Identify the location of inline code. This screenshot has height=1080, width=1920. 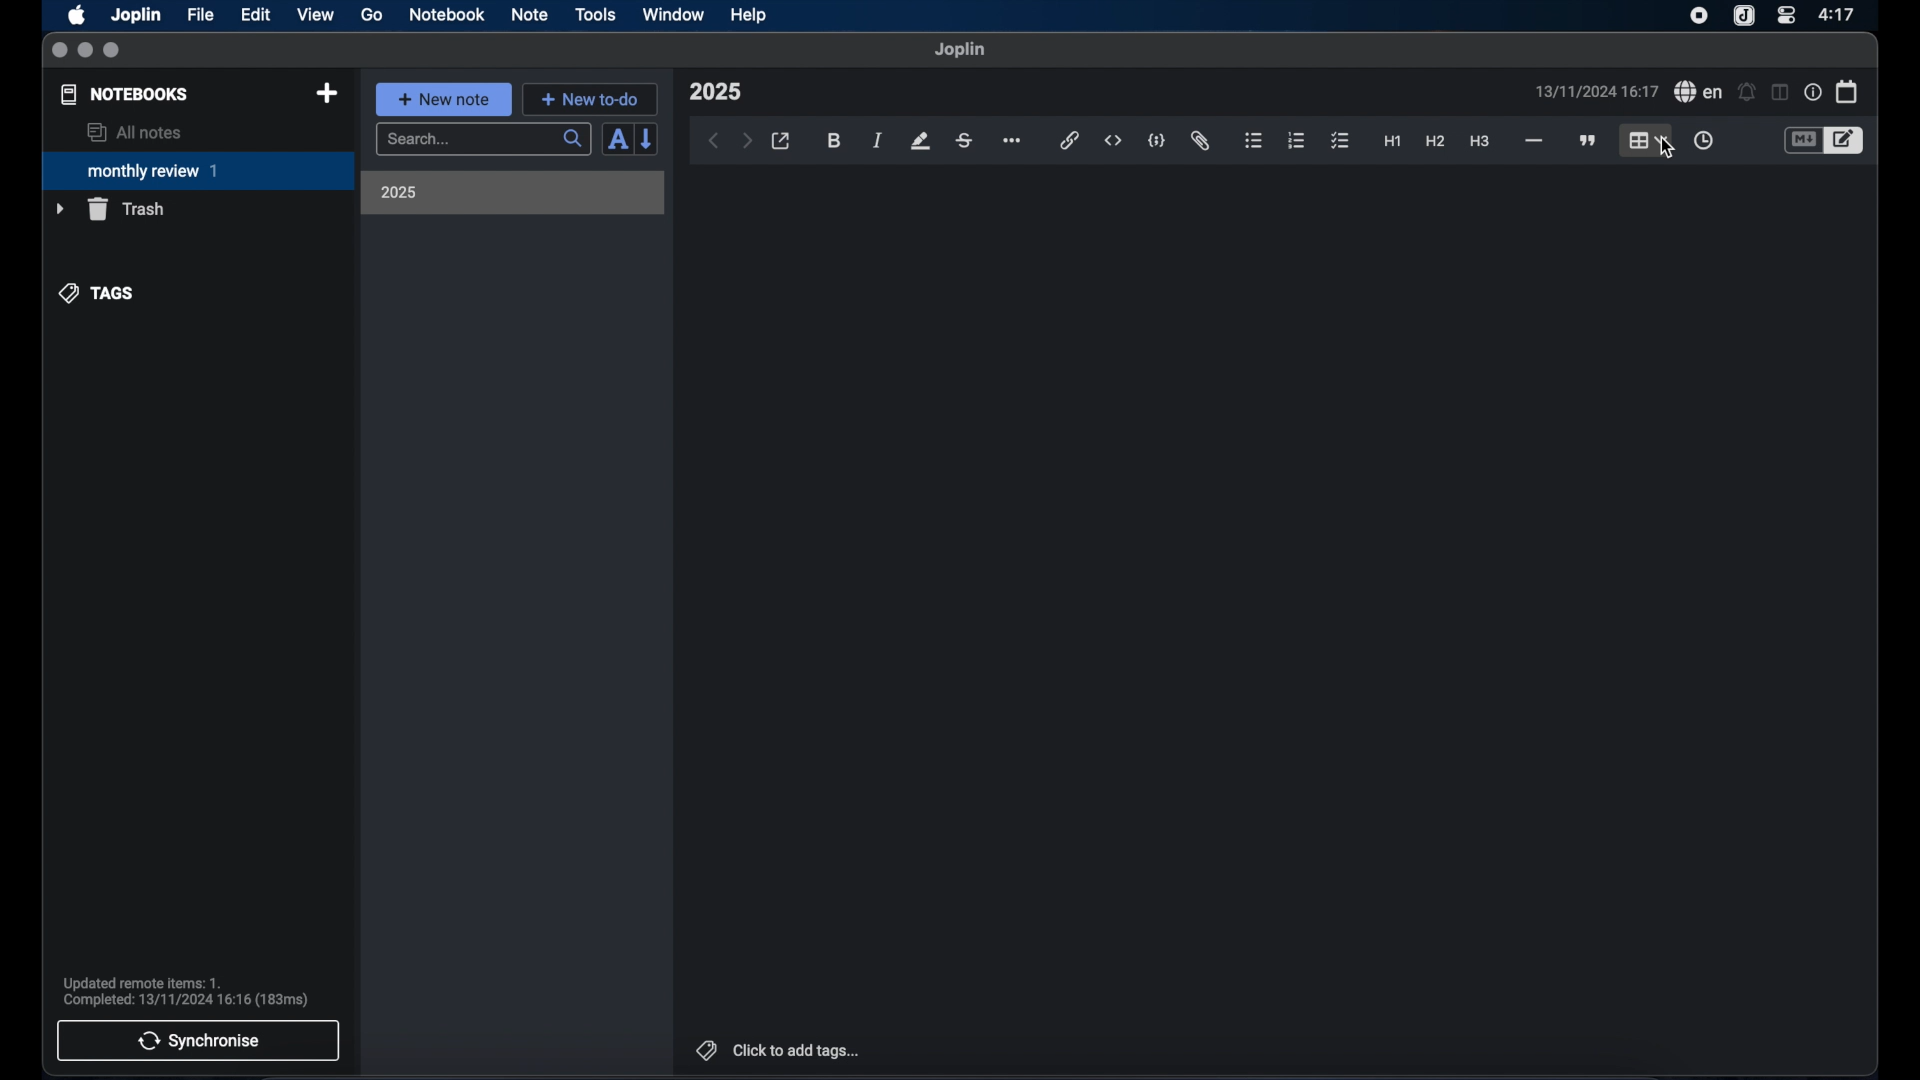
(1113, 141).